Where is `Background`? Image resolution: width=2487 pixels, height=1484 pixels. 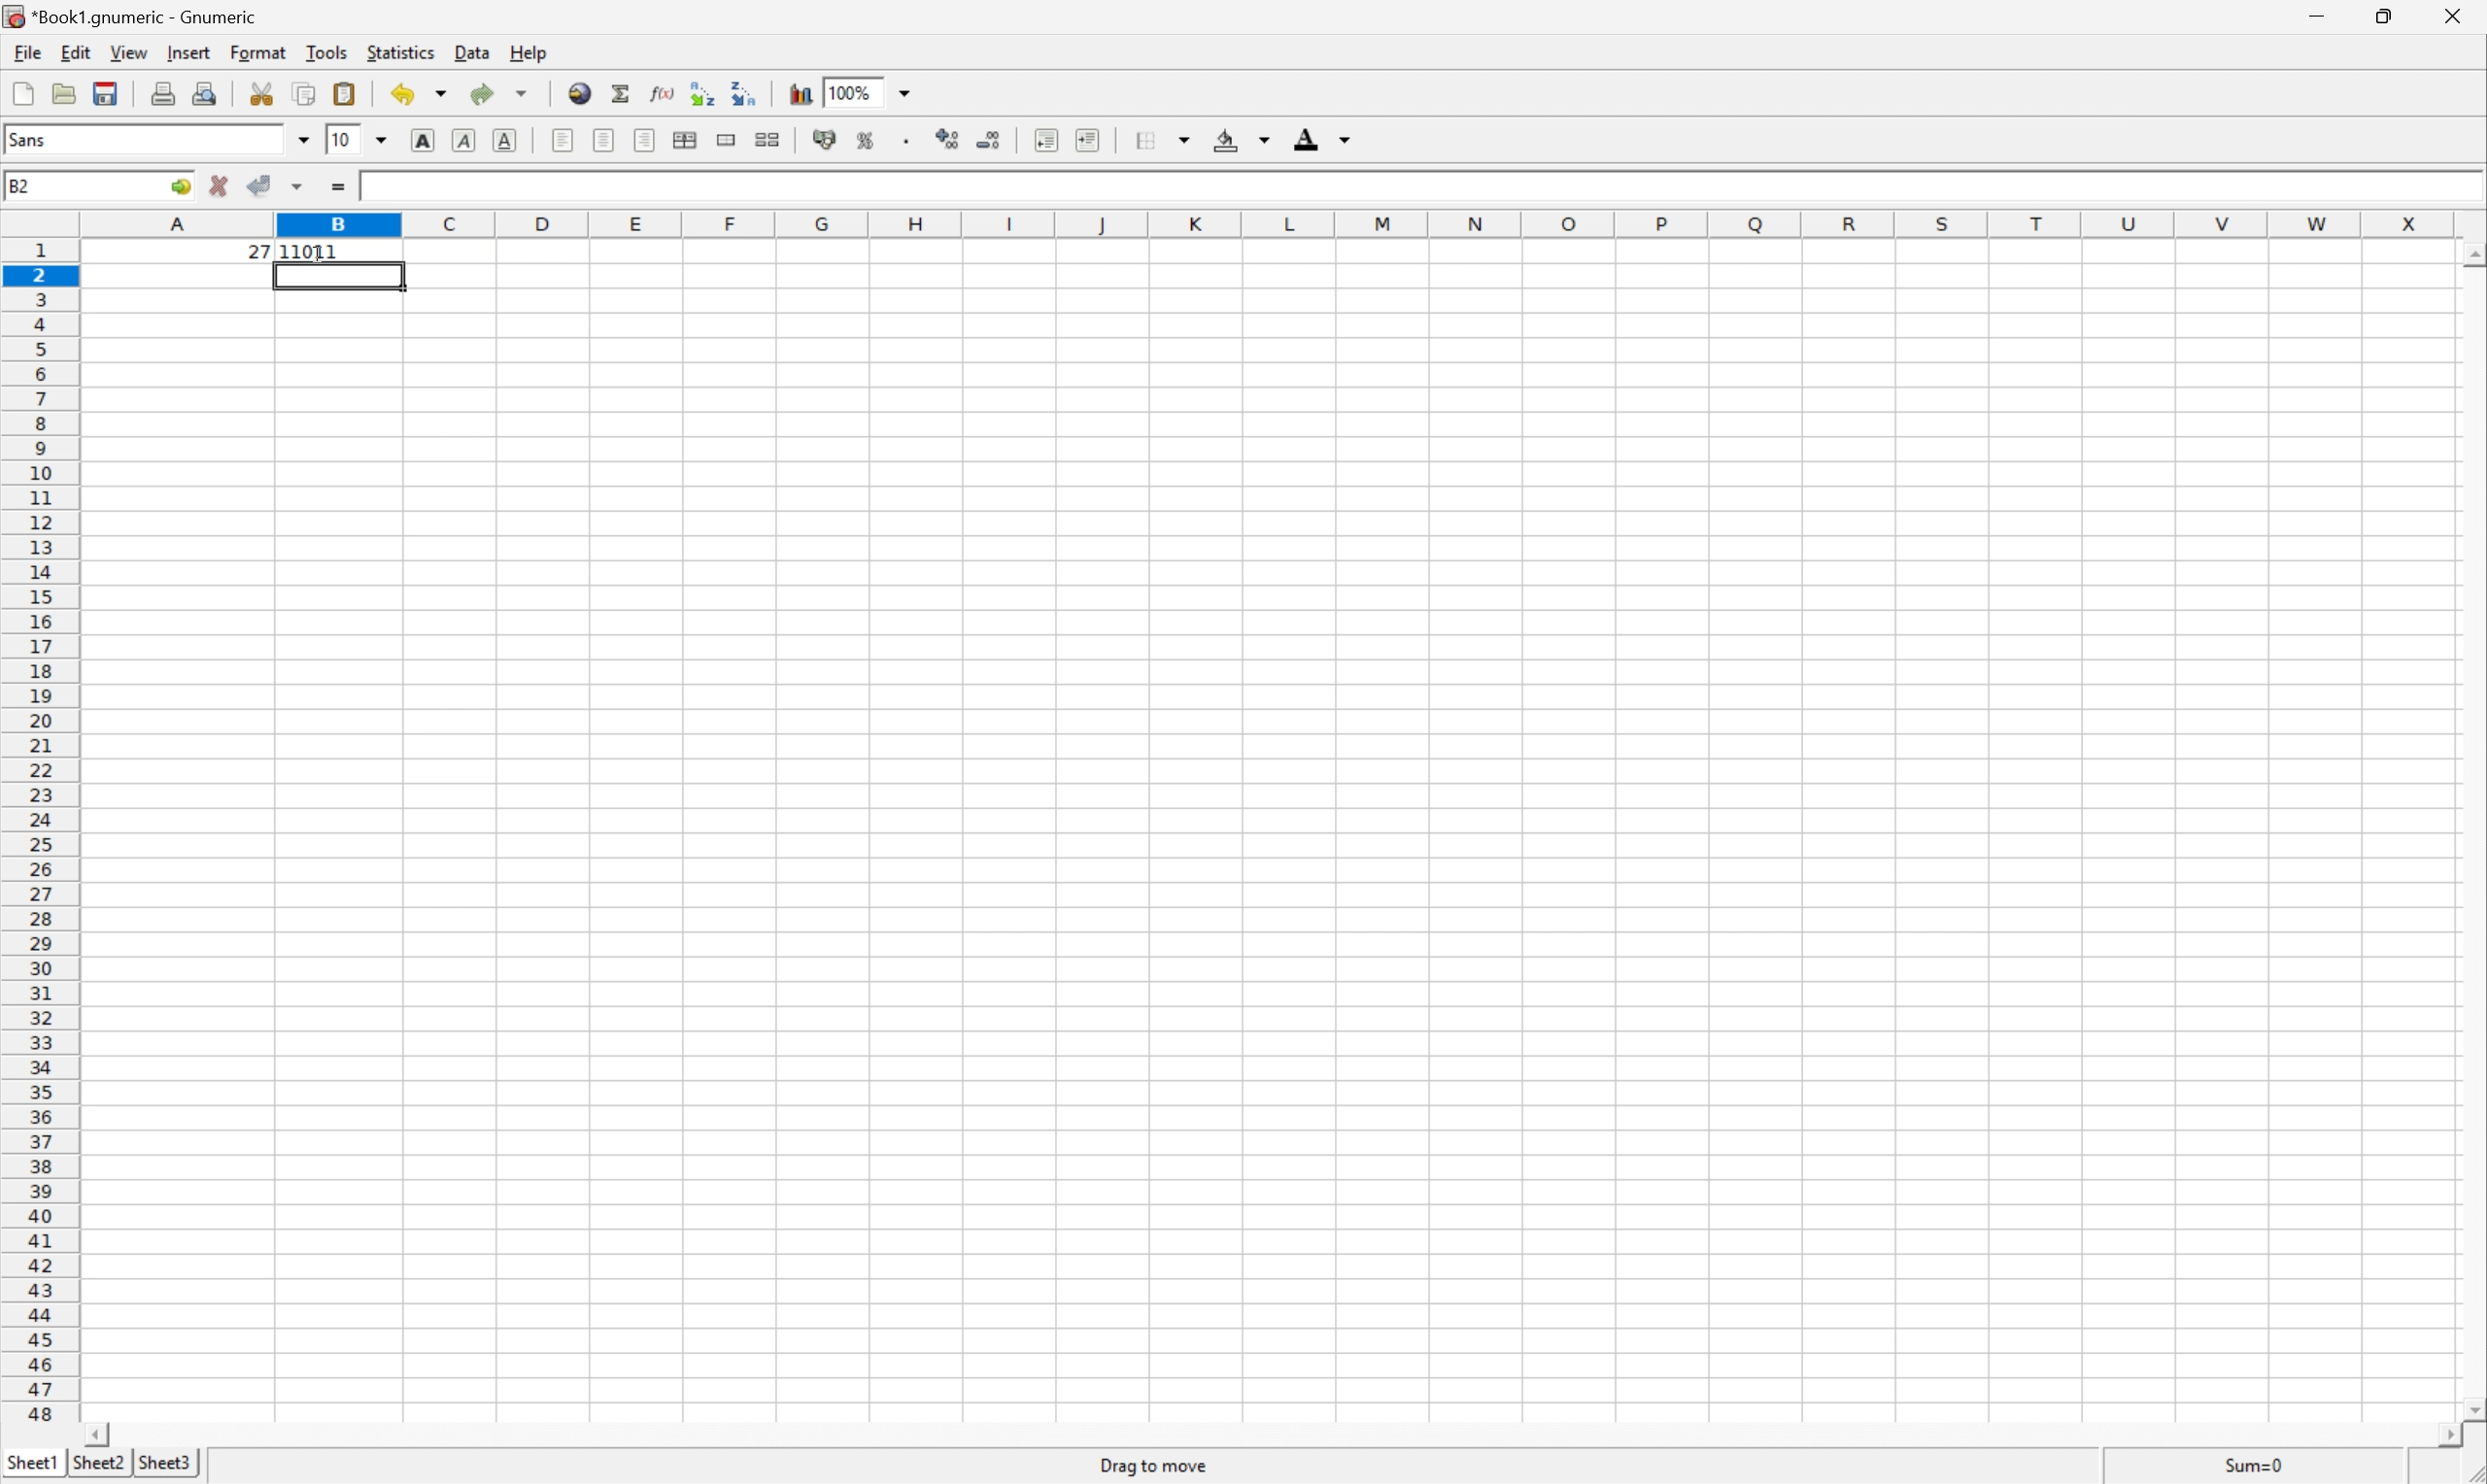
Background is located at coordinates (1241, 140).